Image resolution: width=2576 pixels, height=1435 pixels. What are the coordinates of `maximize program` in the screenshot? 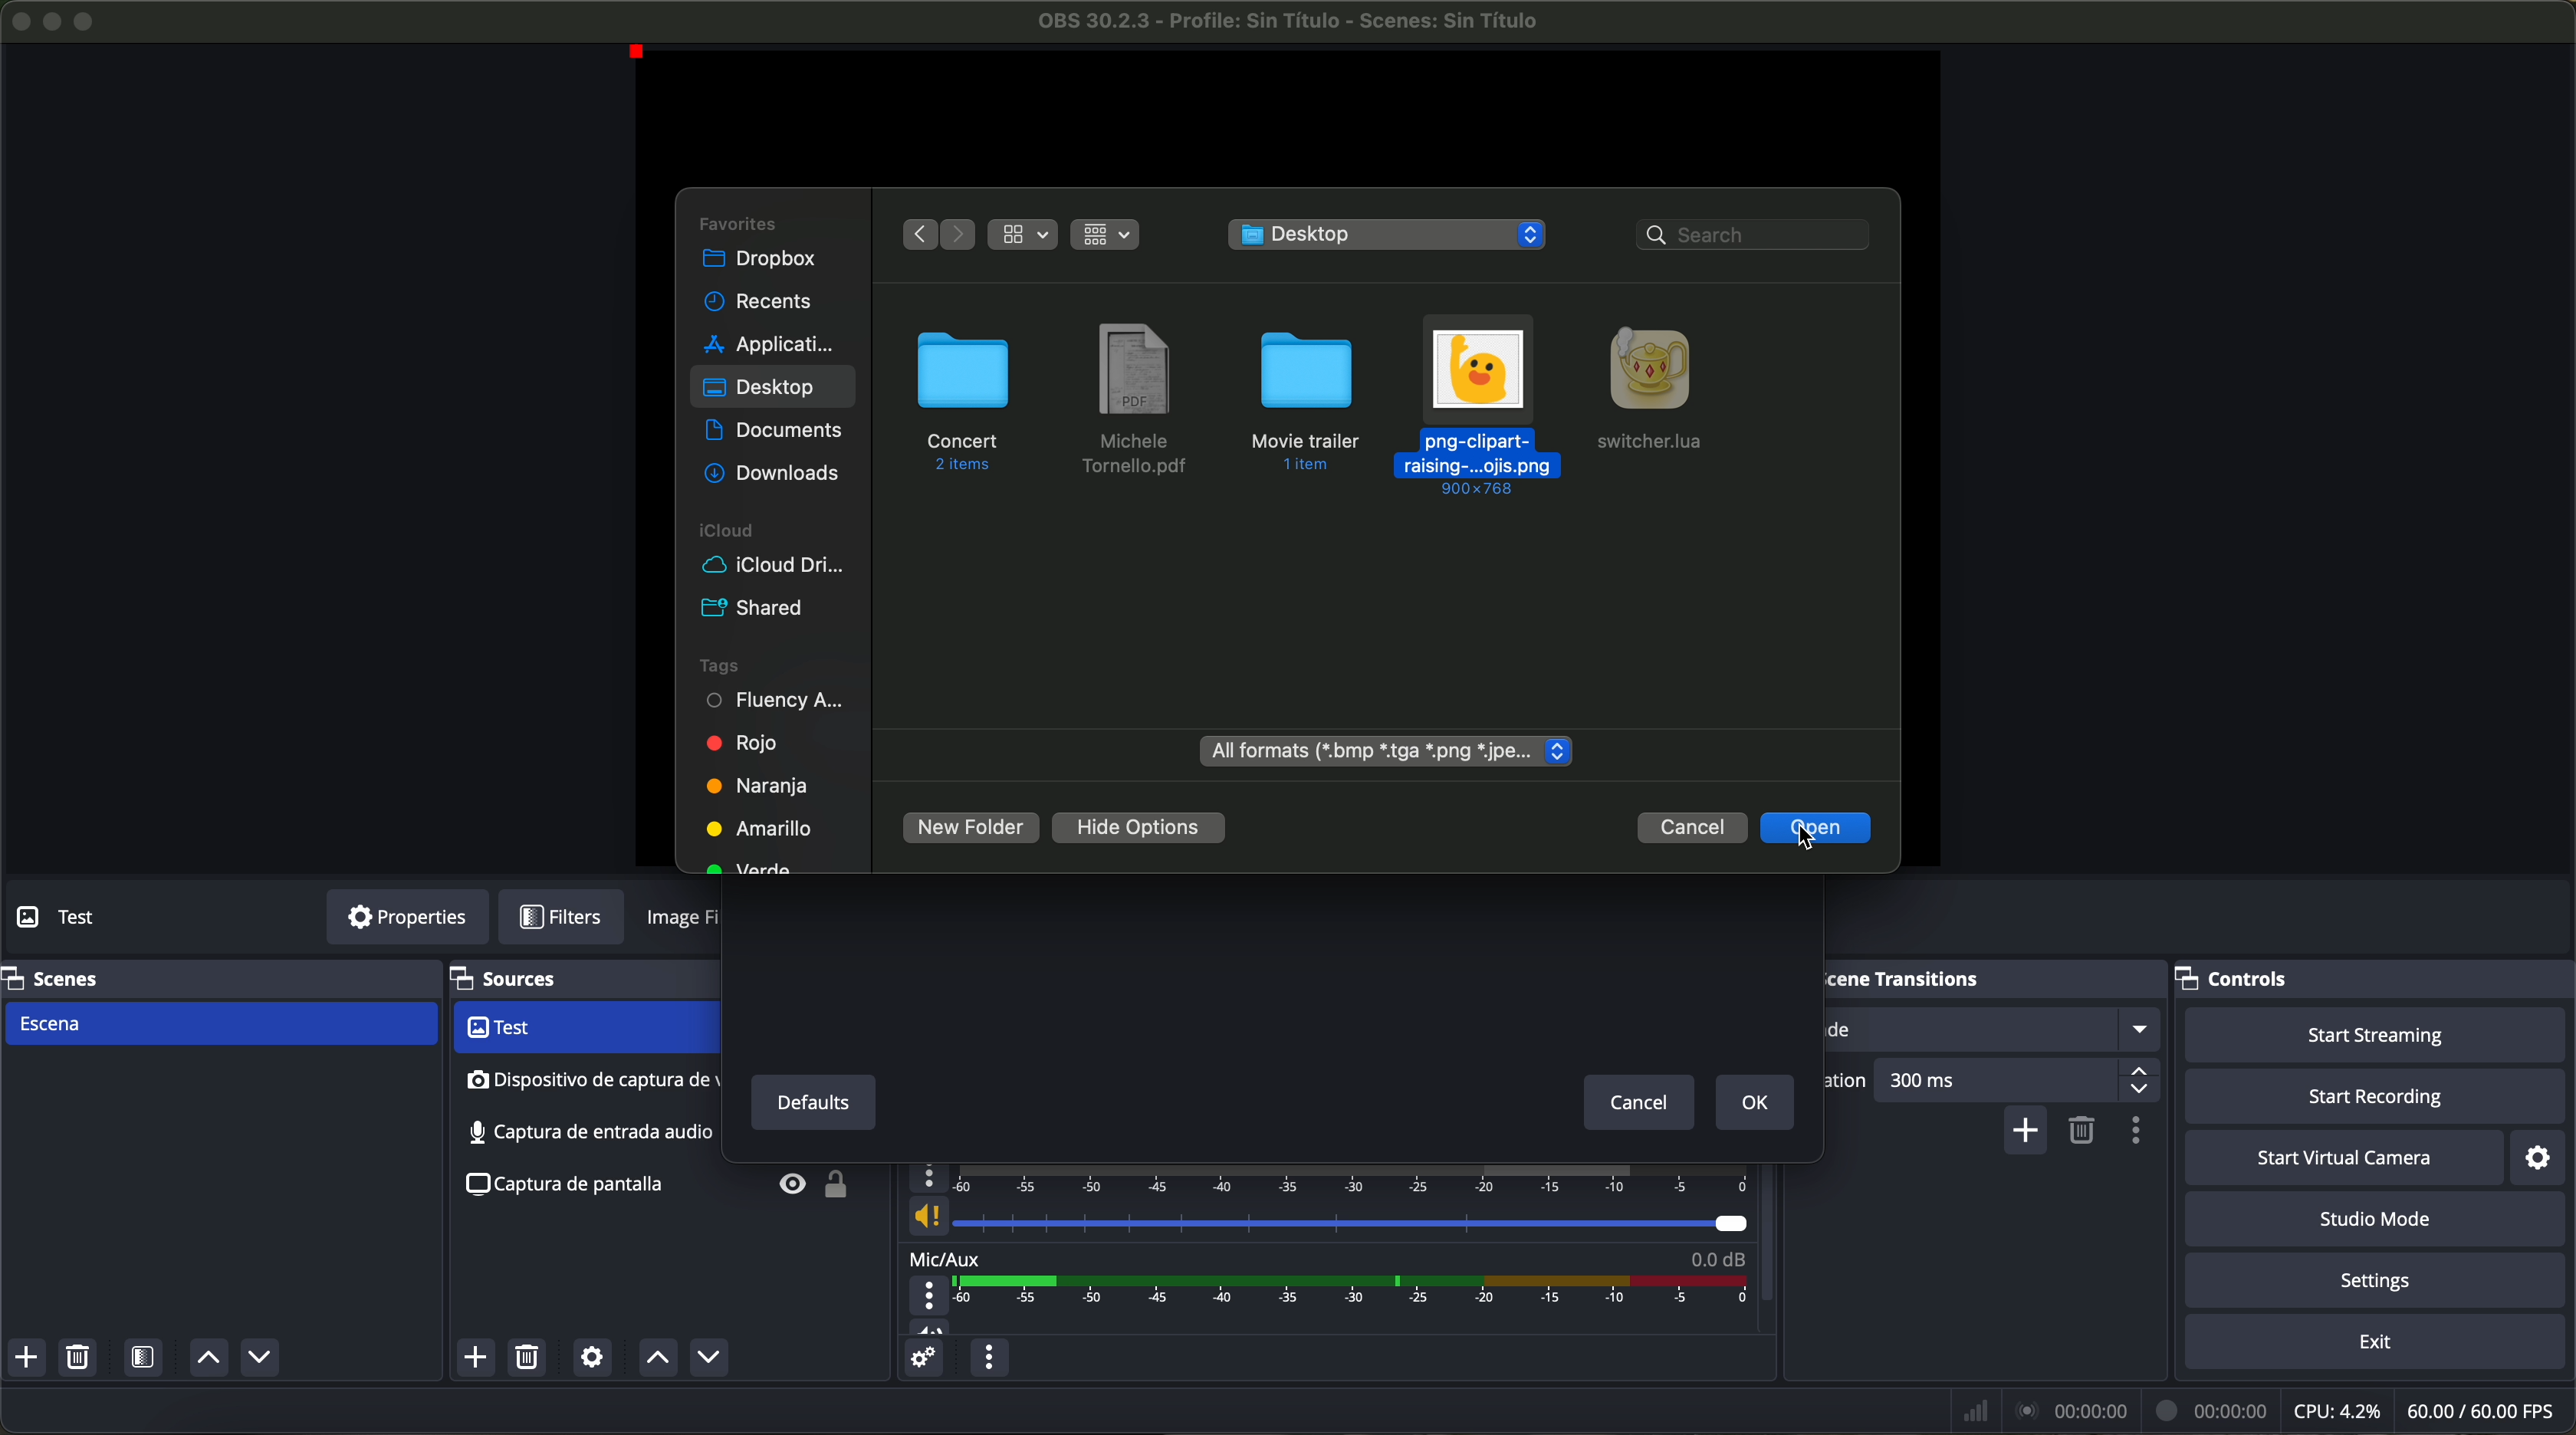 It's located at (88, 19).